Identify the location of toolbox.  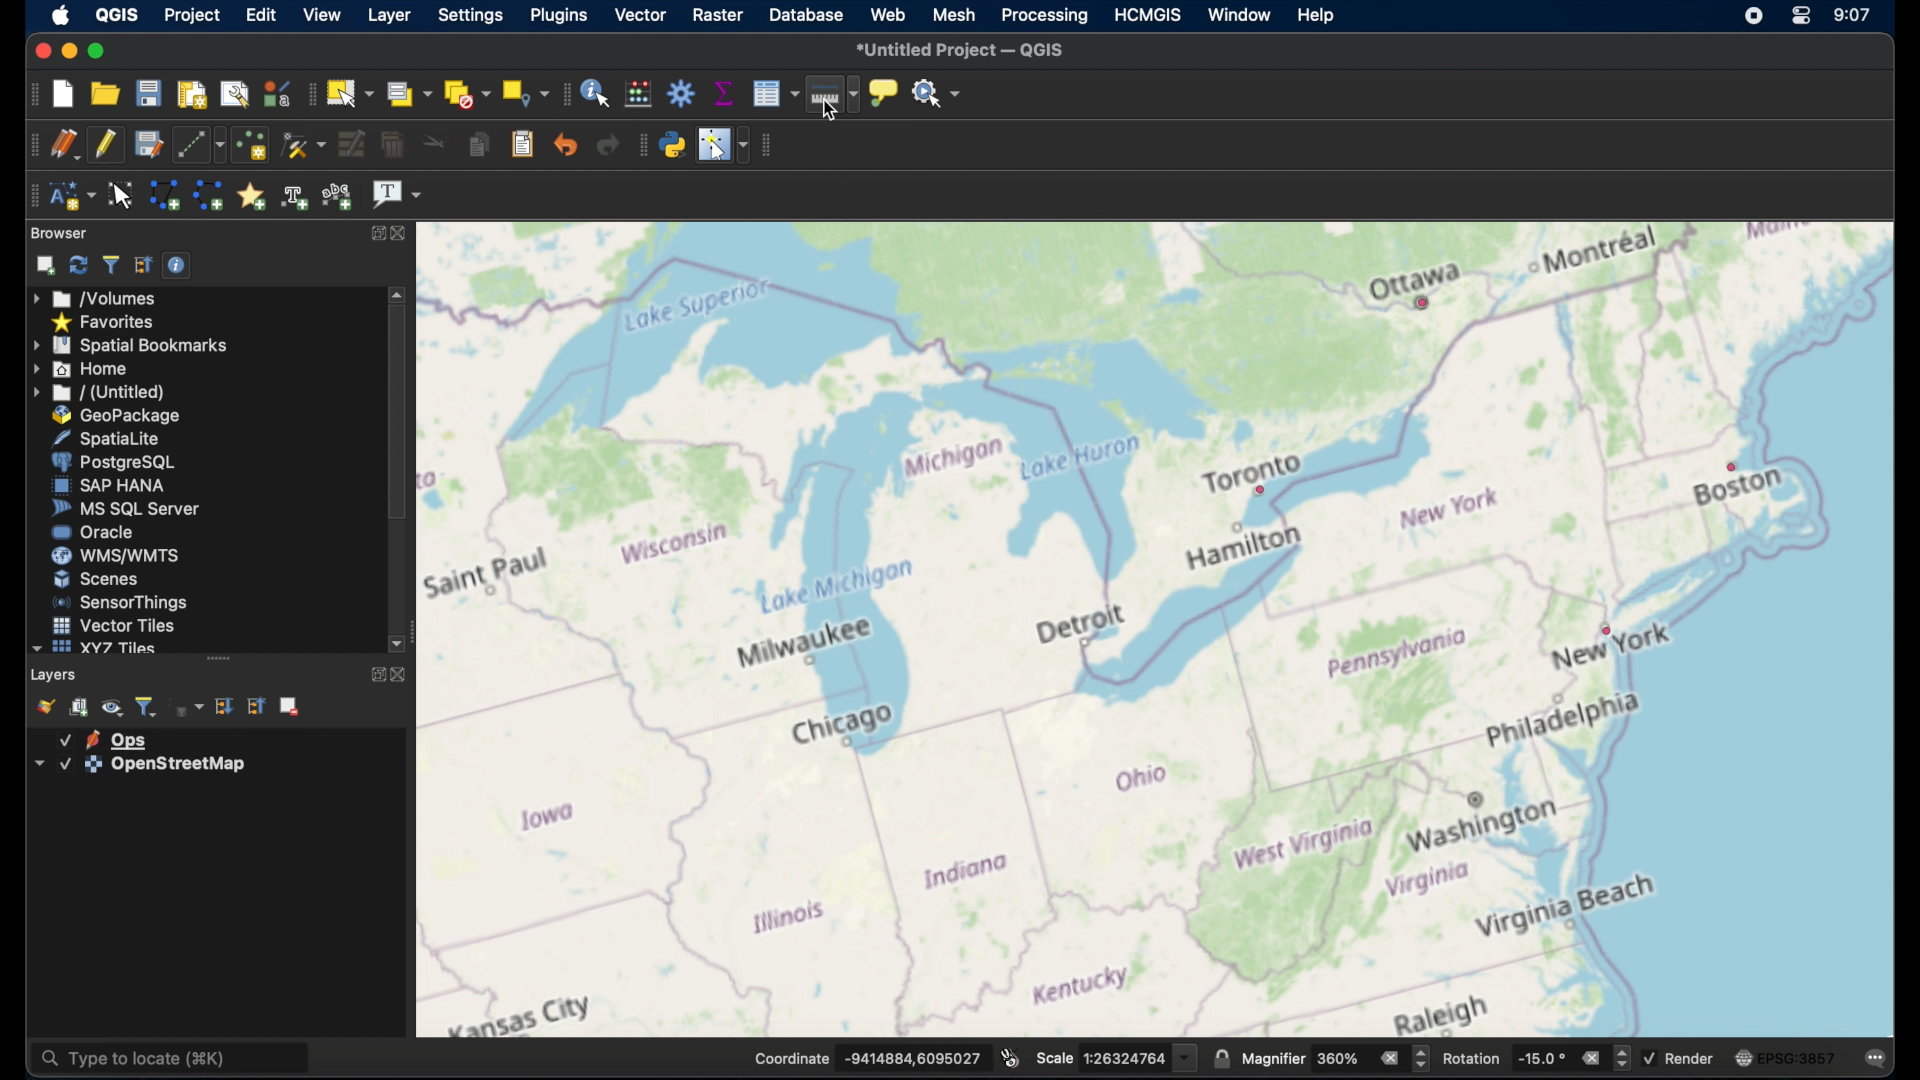
(683, 92).